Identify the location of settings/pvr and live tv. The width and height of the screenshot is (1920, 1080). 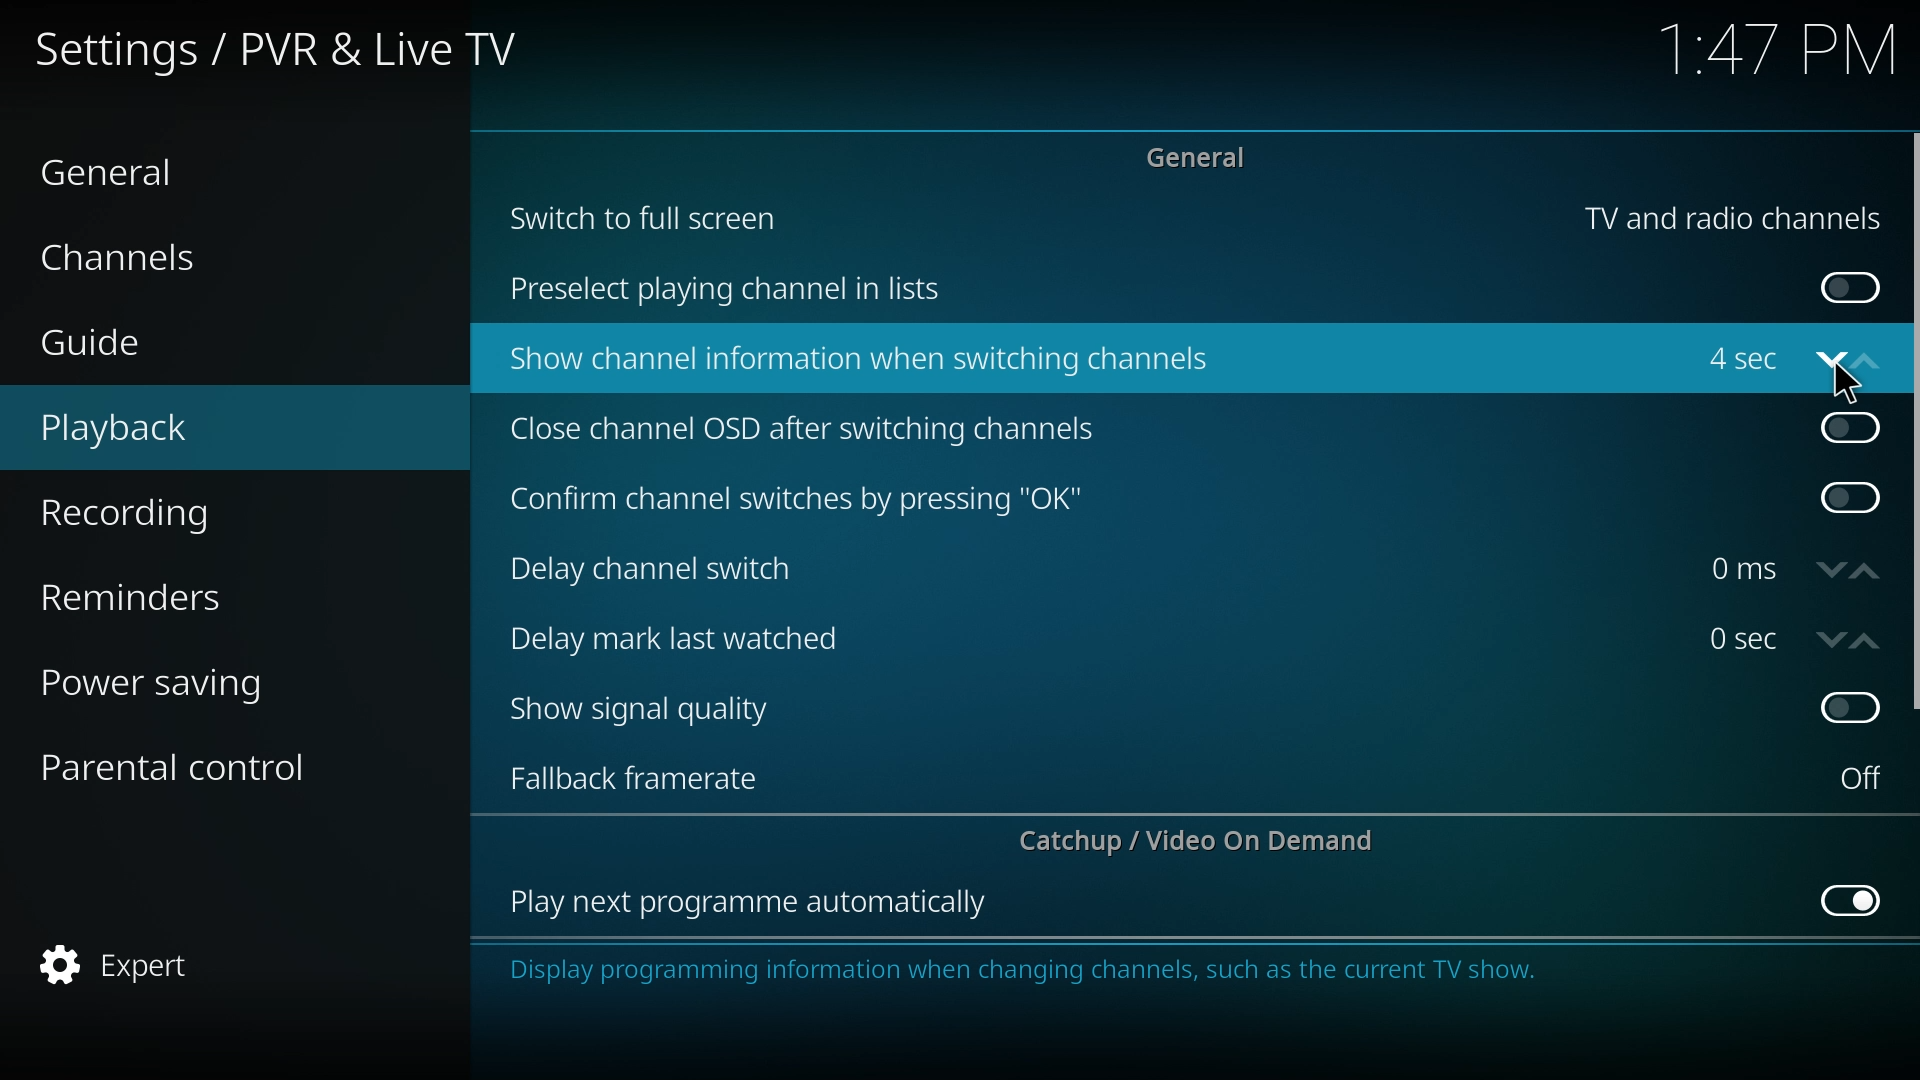
(292, 47).